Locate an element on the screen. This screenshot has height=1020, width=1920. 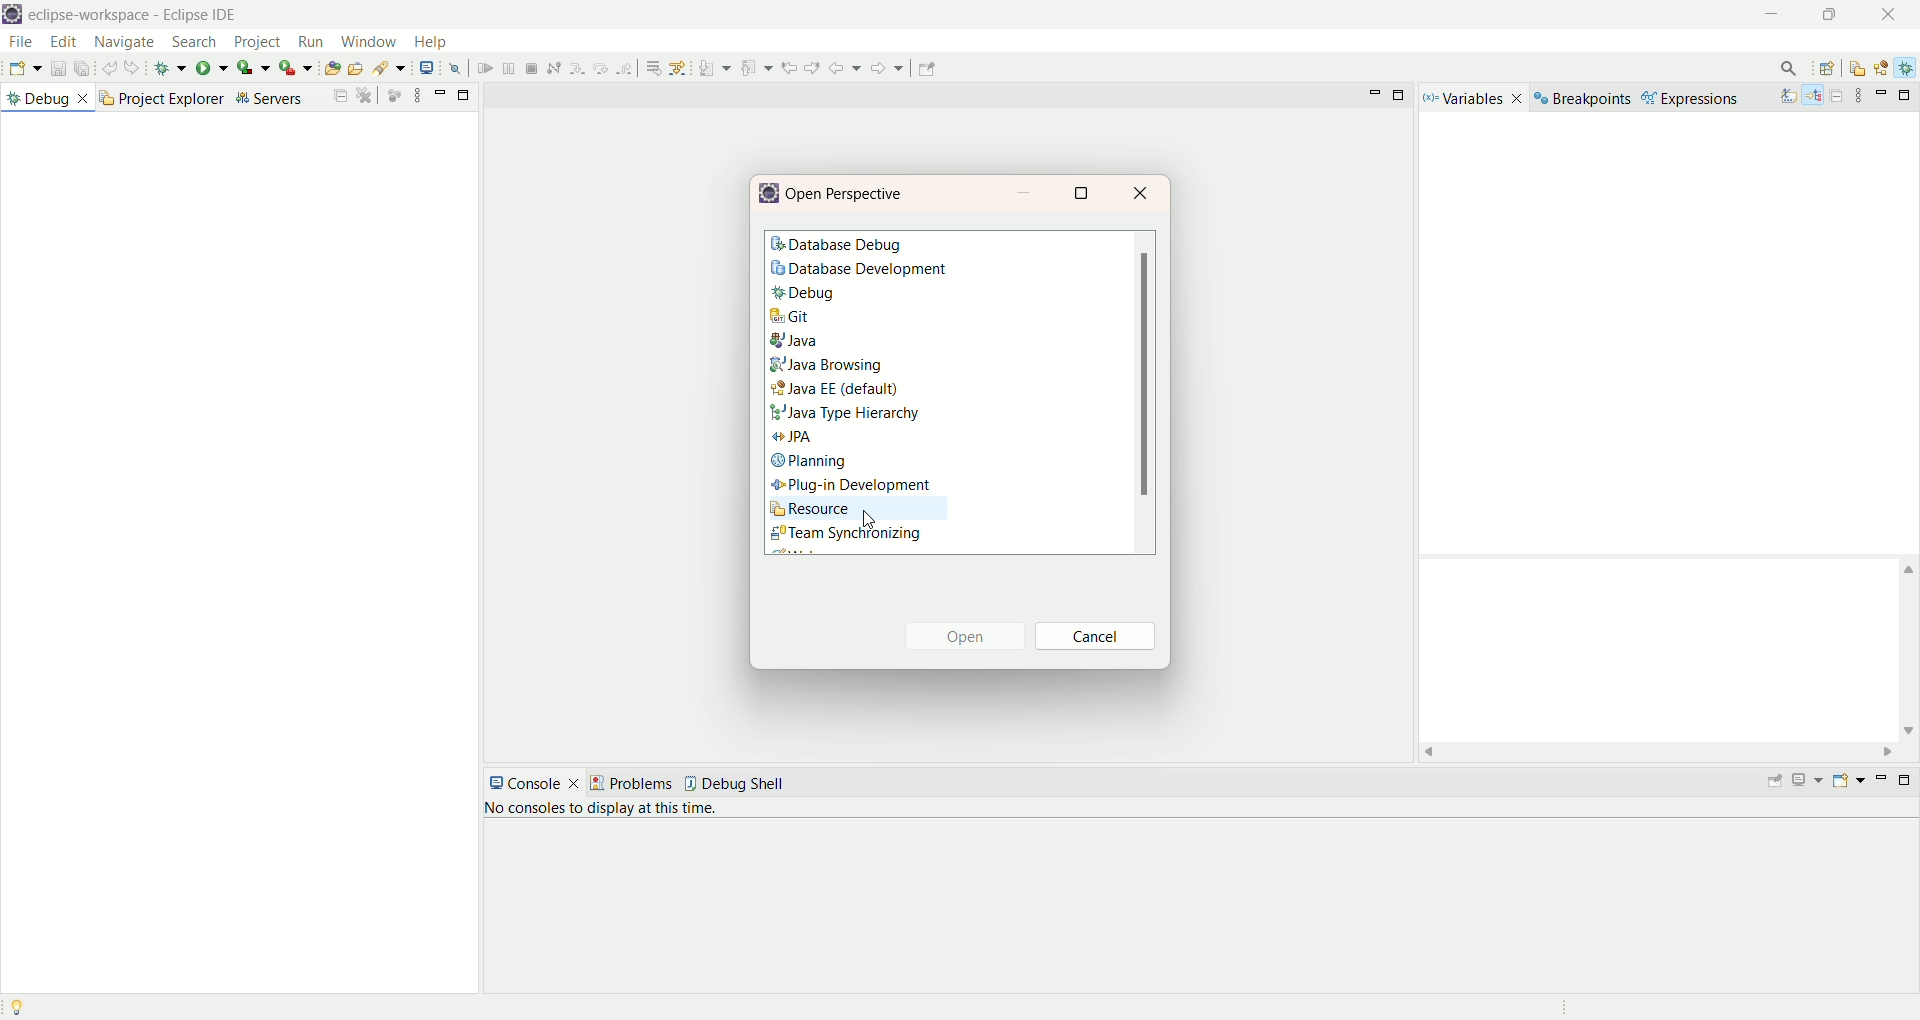
resources is located at coordinates (1859, 70).